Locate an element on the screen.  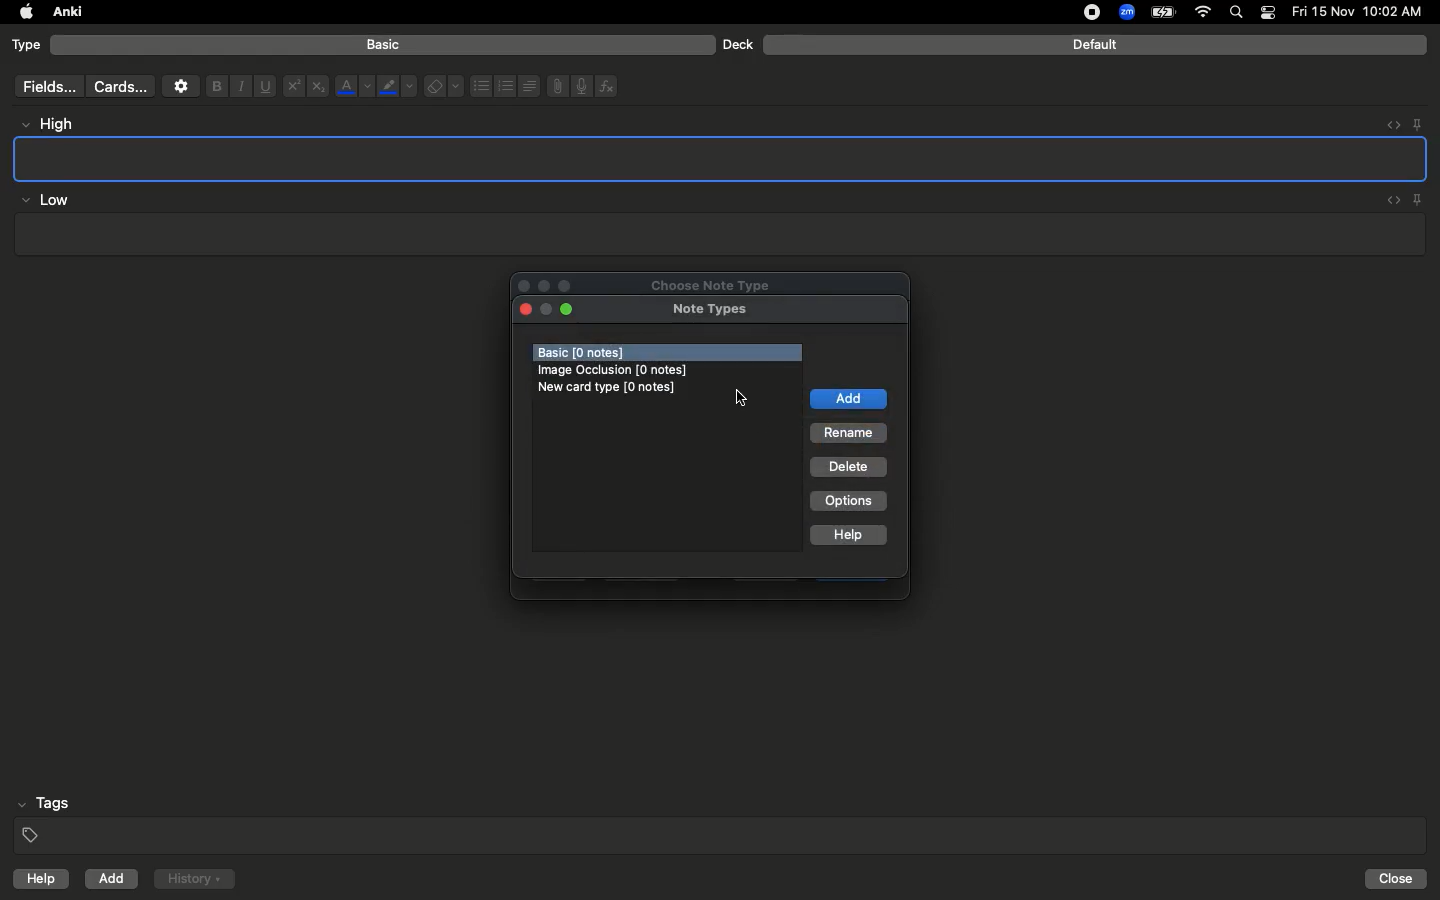
Underline is located at coordinates (264, 87).